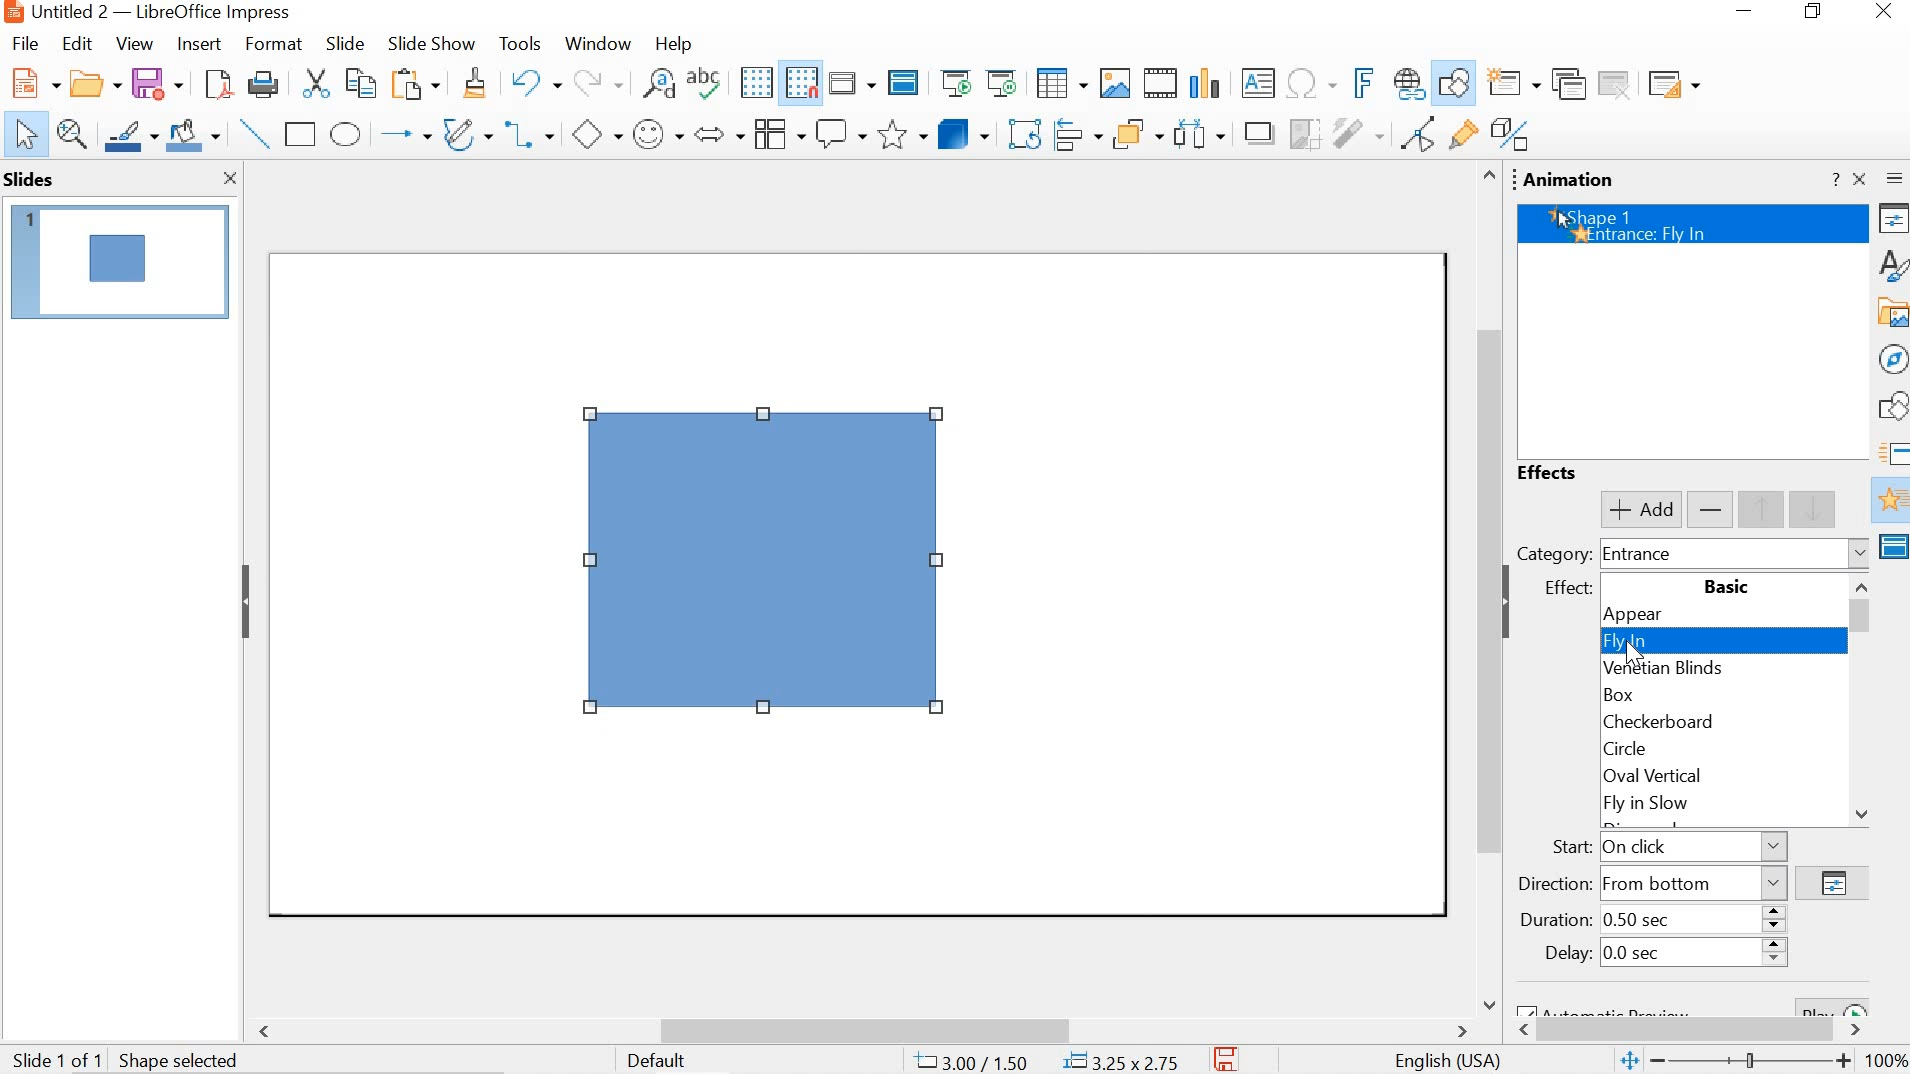  What do you see at coordinates (1204, 84) in the screenshot?
I see `insert chart` at bounding box center [1204, 84].